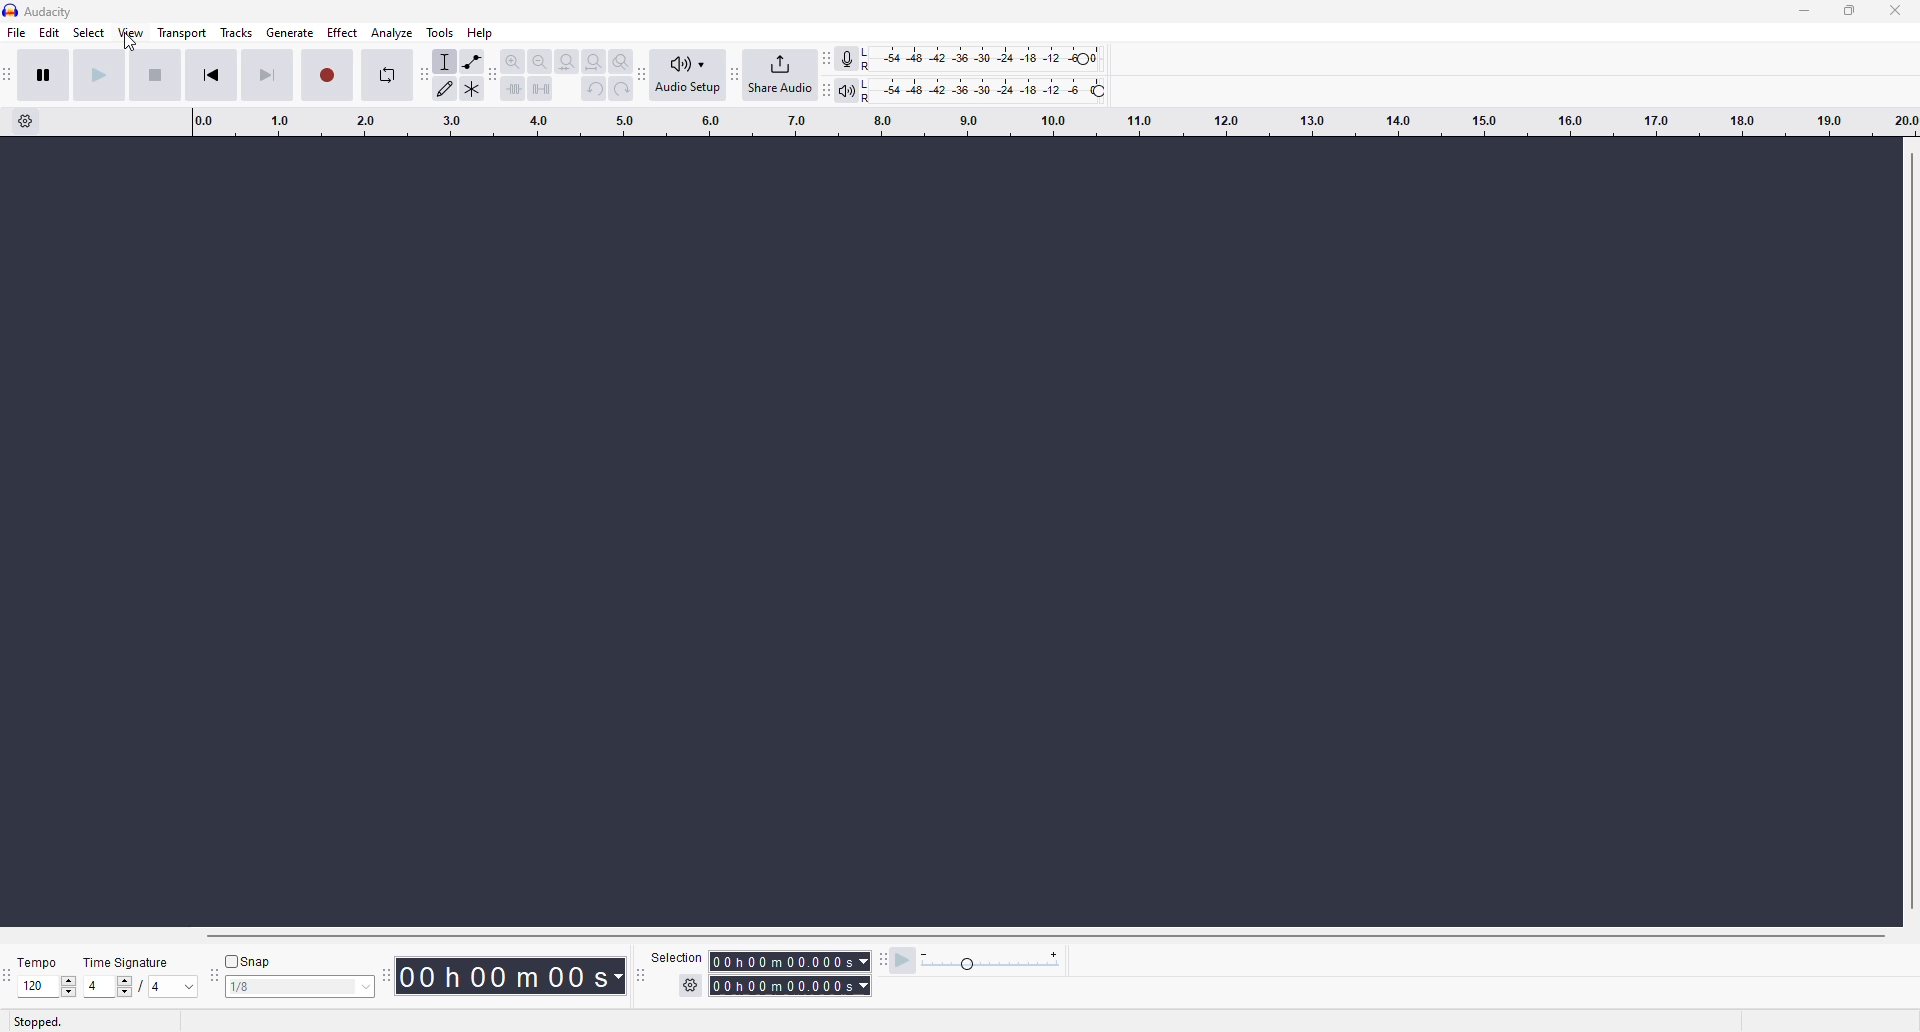 This screenshot has height=1032, width=1920. What do you see at coordinates (440, 34) in the screenshot?
I see `tools` at bounding box center [440, 34].